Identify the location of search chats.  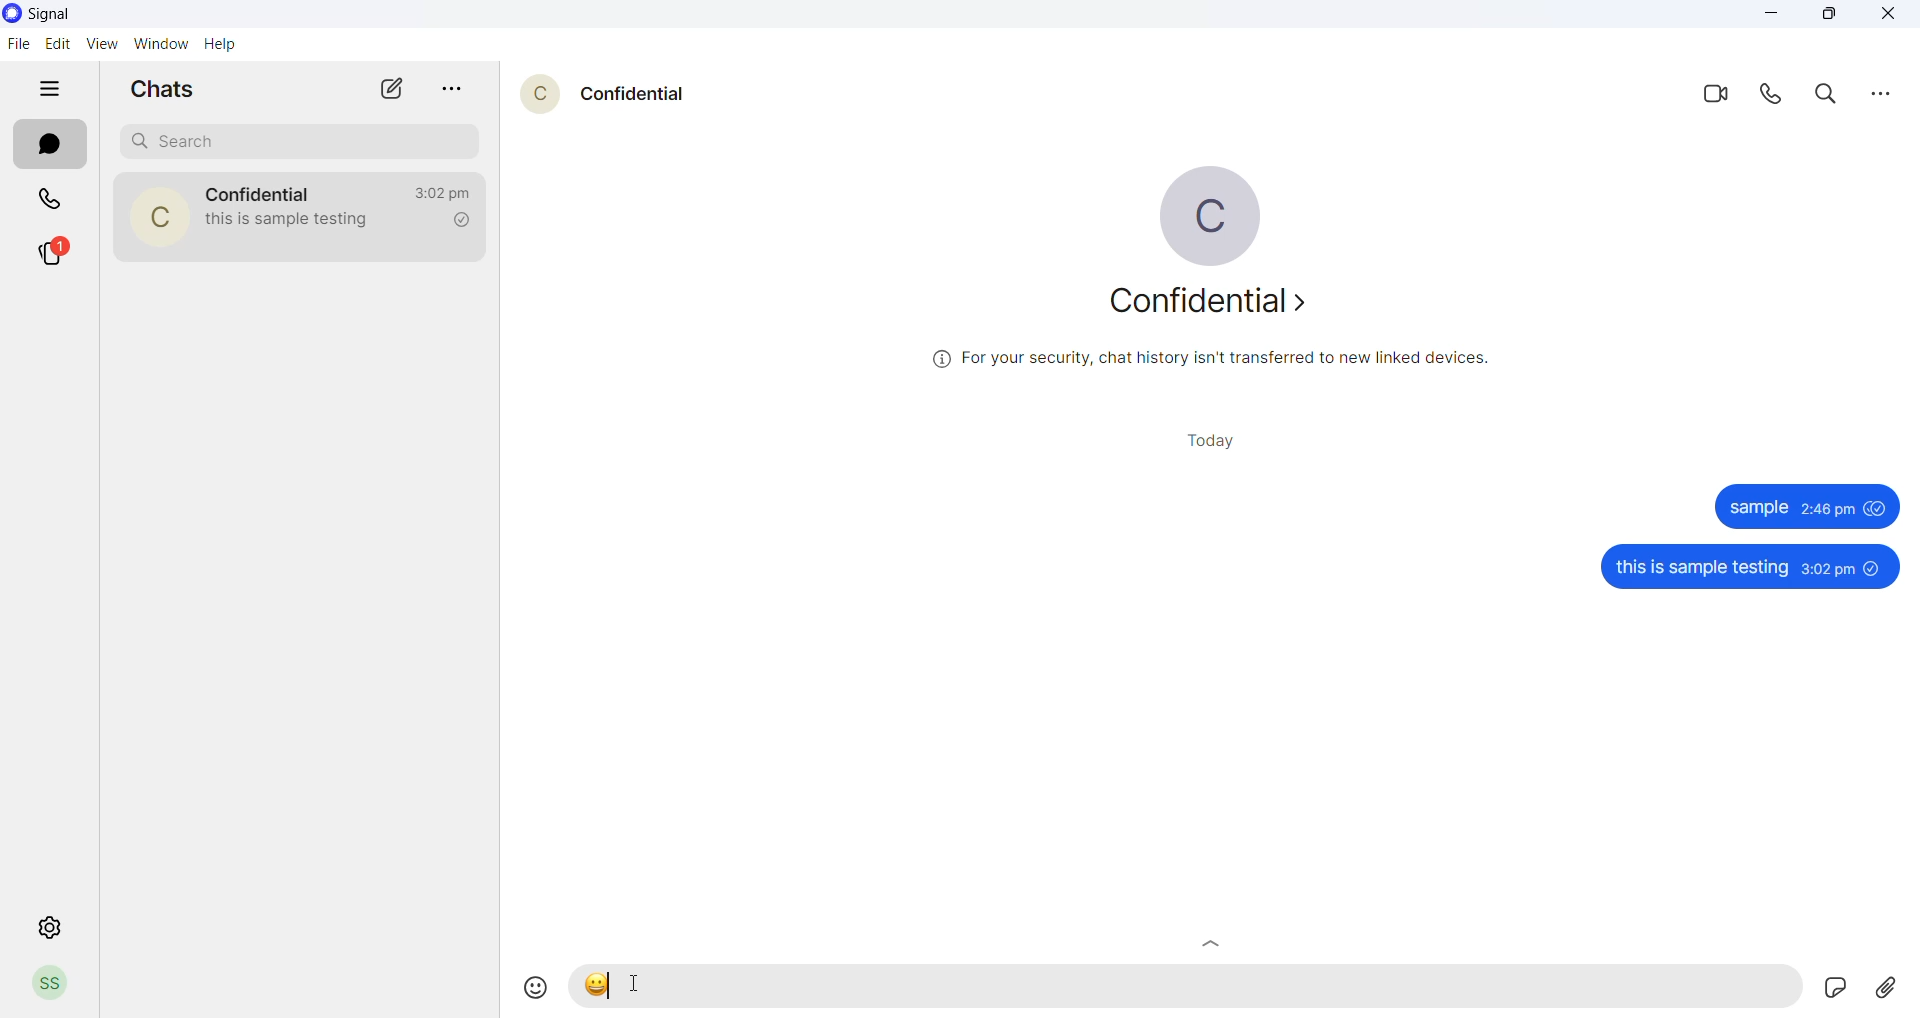
(299, 141).